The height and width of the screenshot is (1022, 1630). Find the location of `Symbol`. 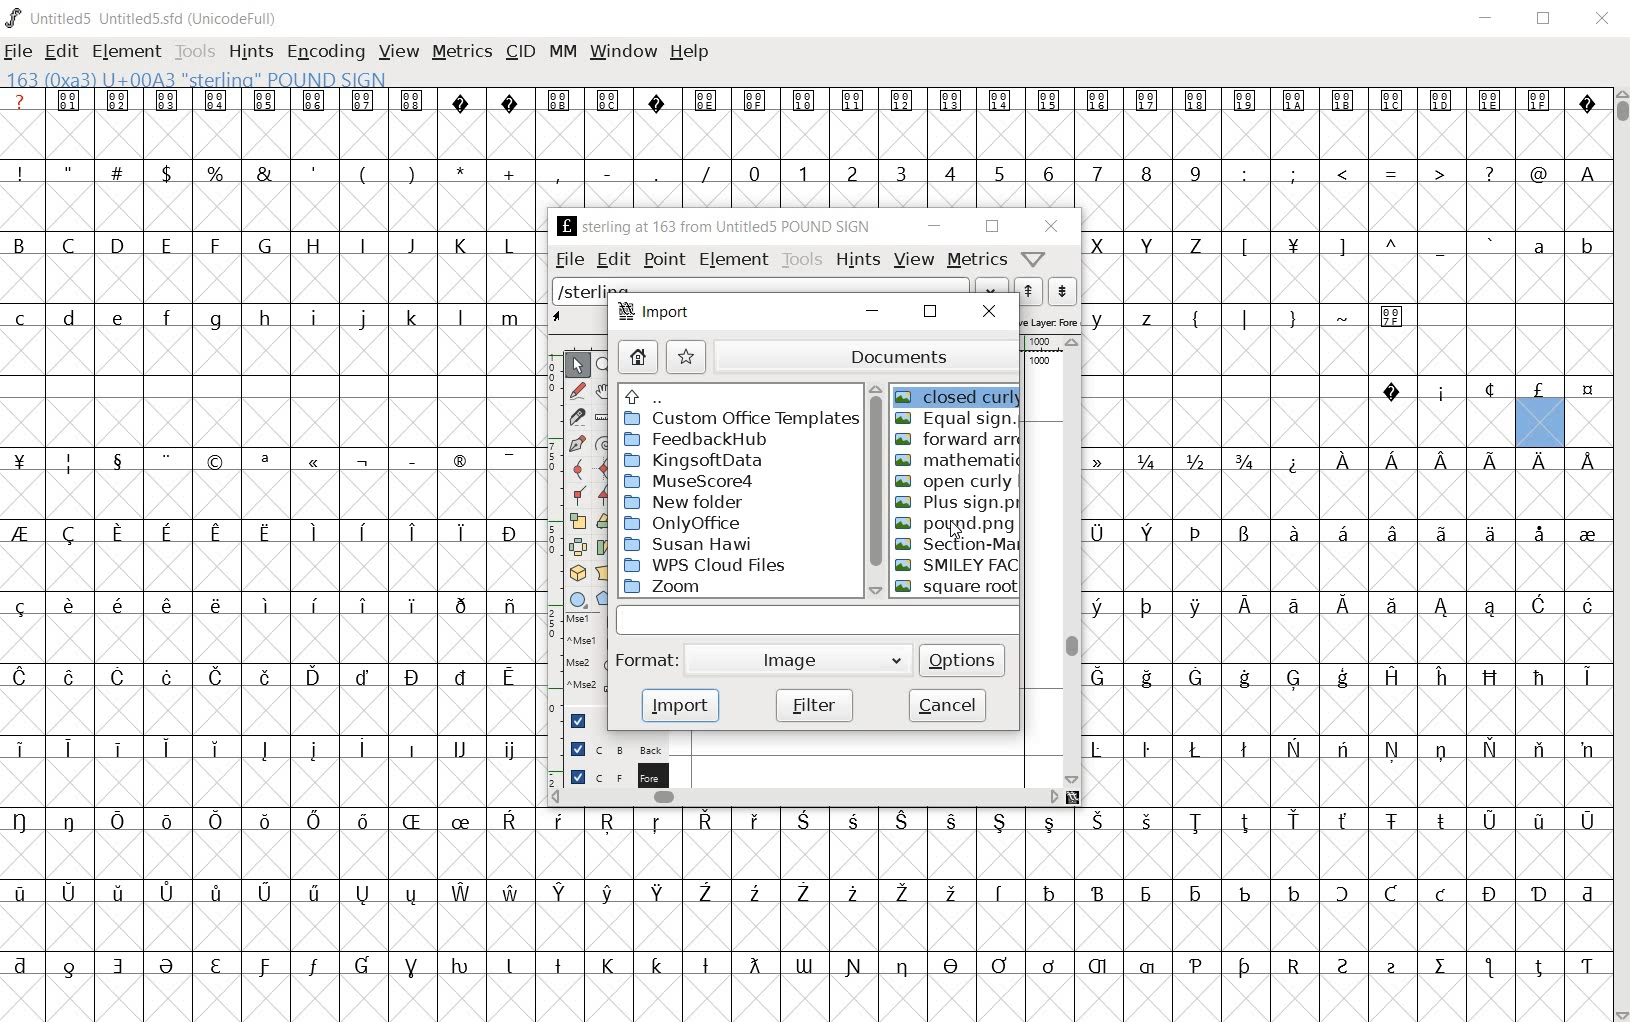

Symbol is located at coordinates (1442, 968).